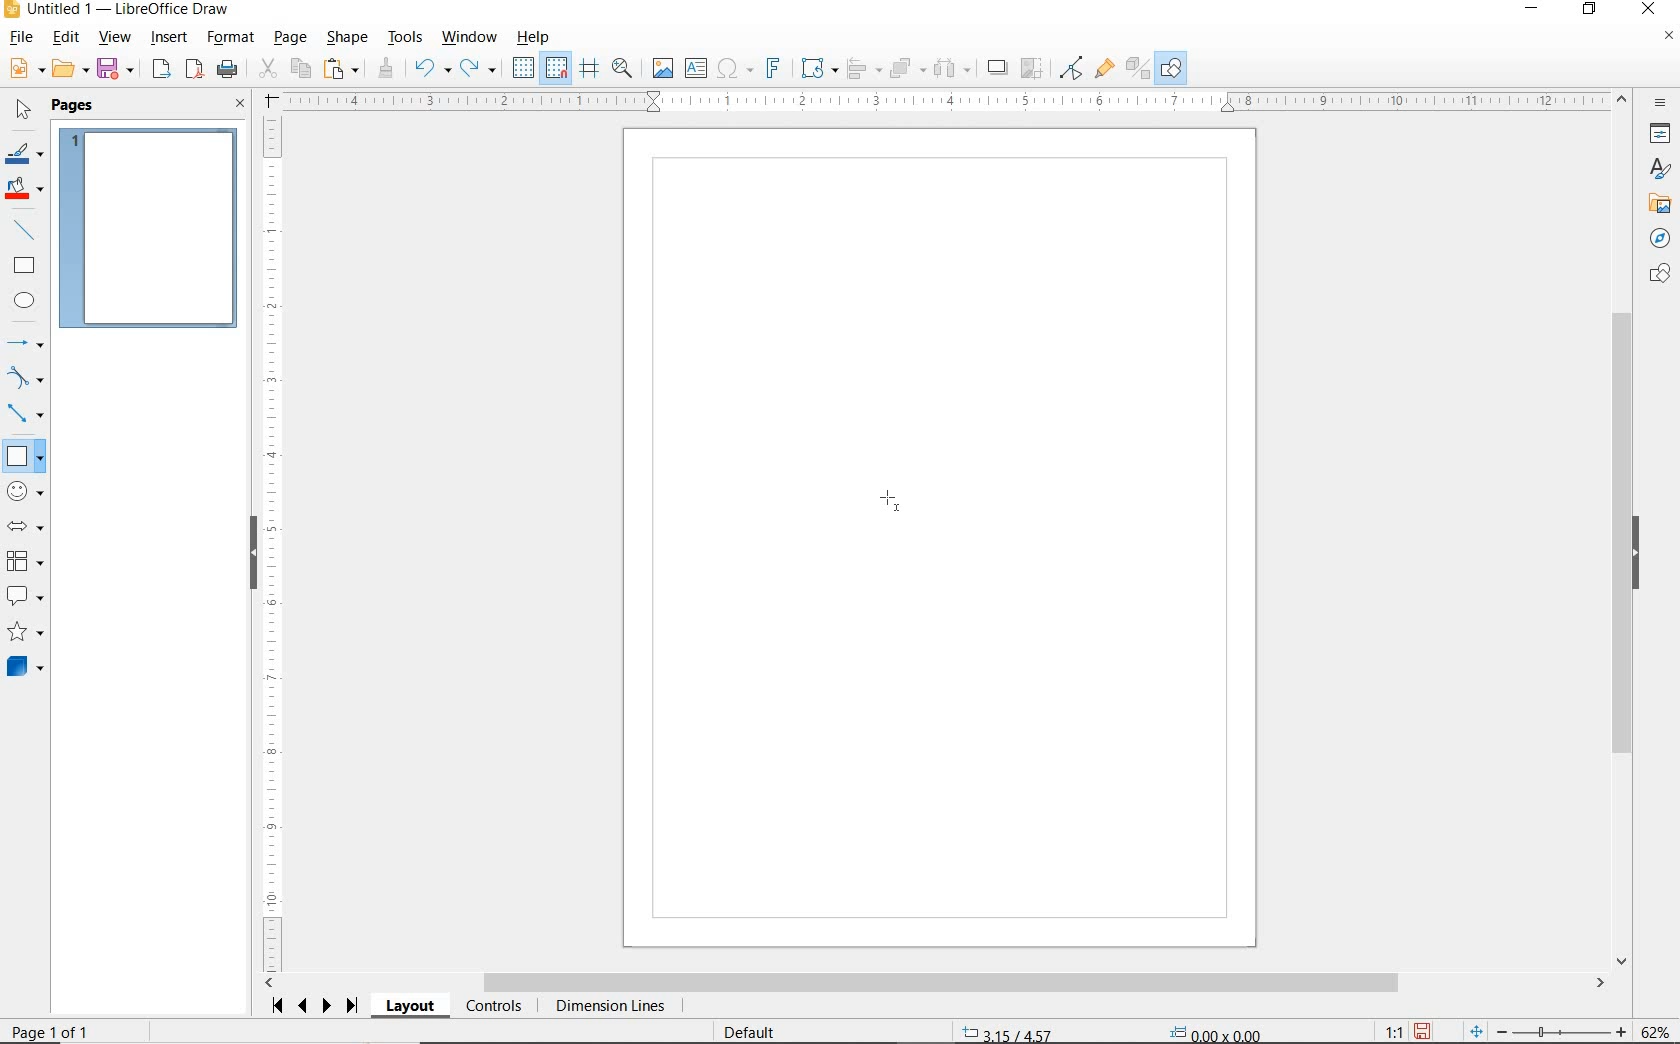  Describe the element at coordinates (1549, 1028) in the screenshot. I see `ZOOM OUT OR ZOOM IN` at that location.